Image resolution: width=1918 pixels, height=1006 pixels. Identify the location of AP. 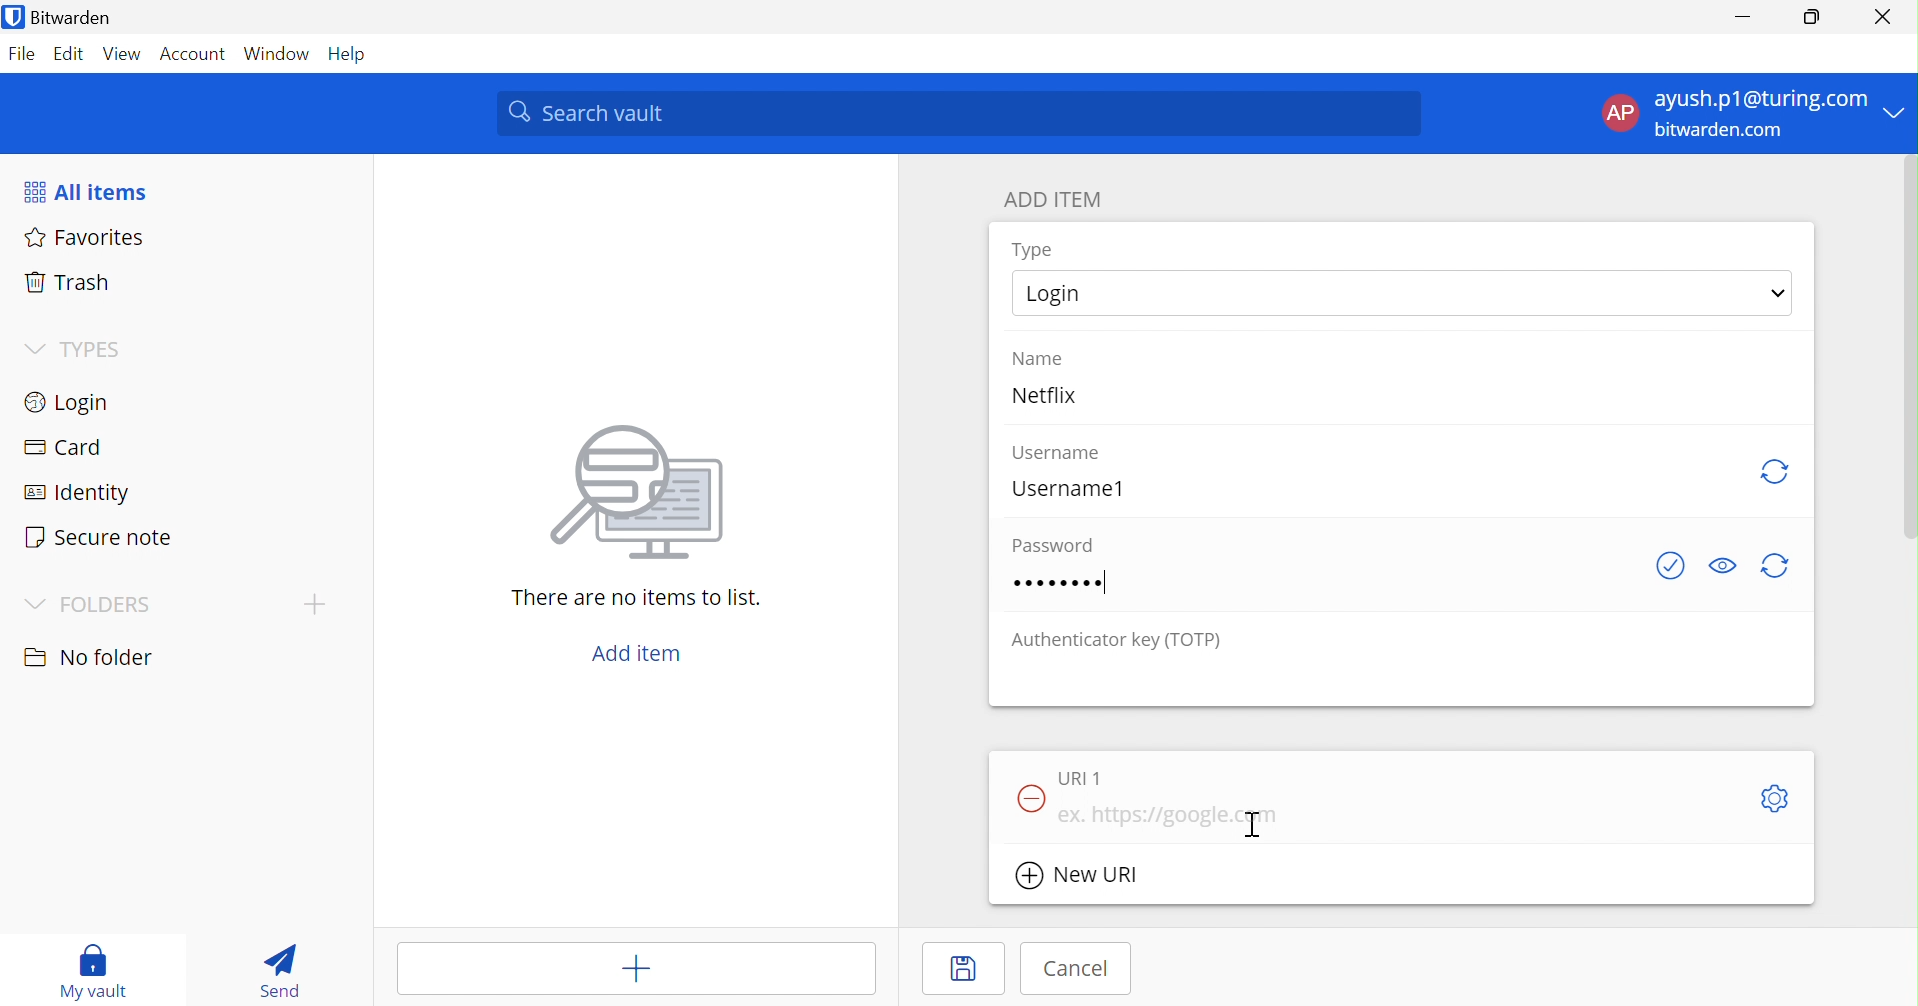
(1620, 113).